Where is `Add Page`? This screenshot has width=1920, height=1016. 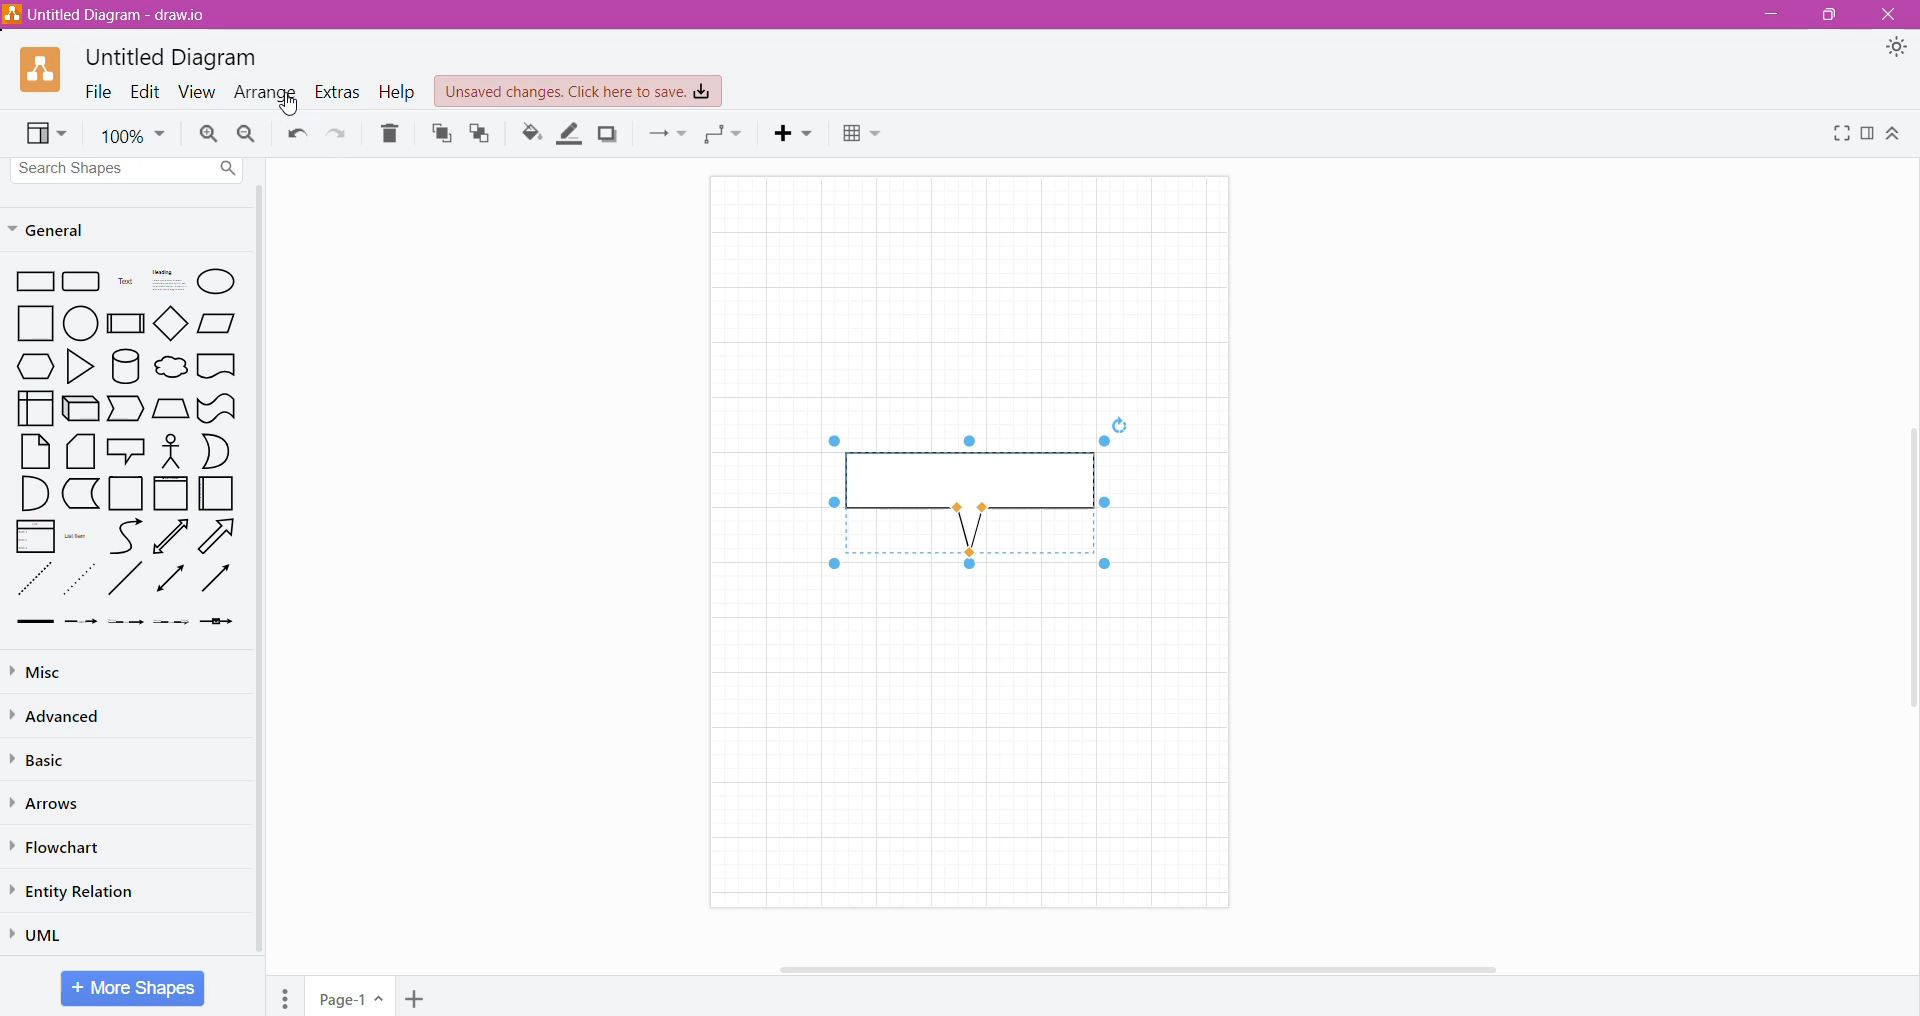 Add Page is located at coordinates (414, 998).